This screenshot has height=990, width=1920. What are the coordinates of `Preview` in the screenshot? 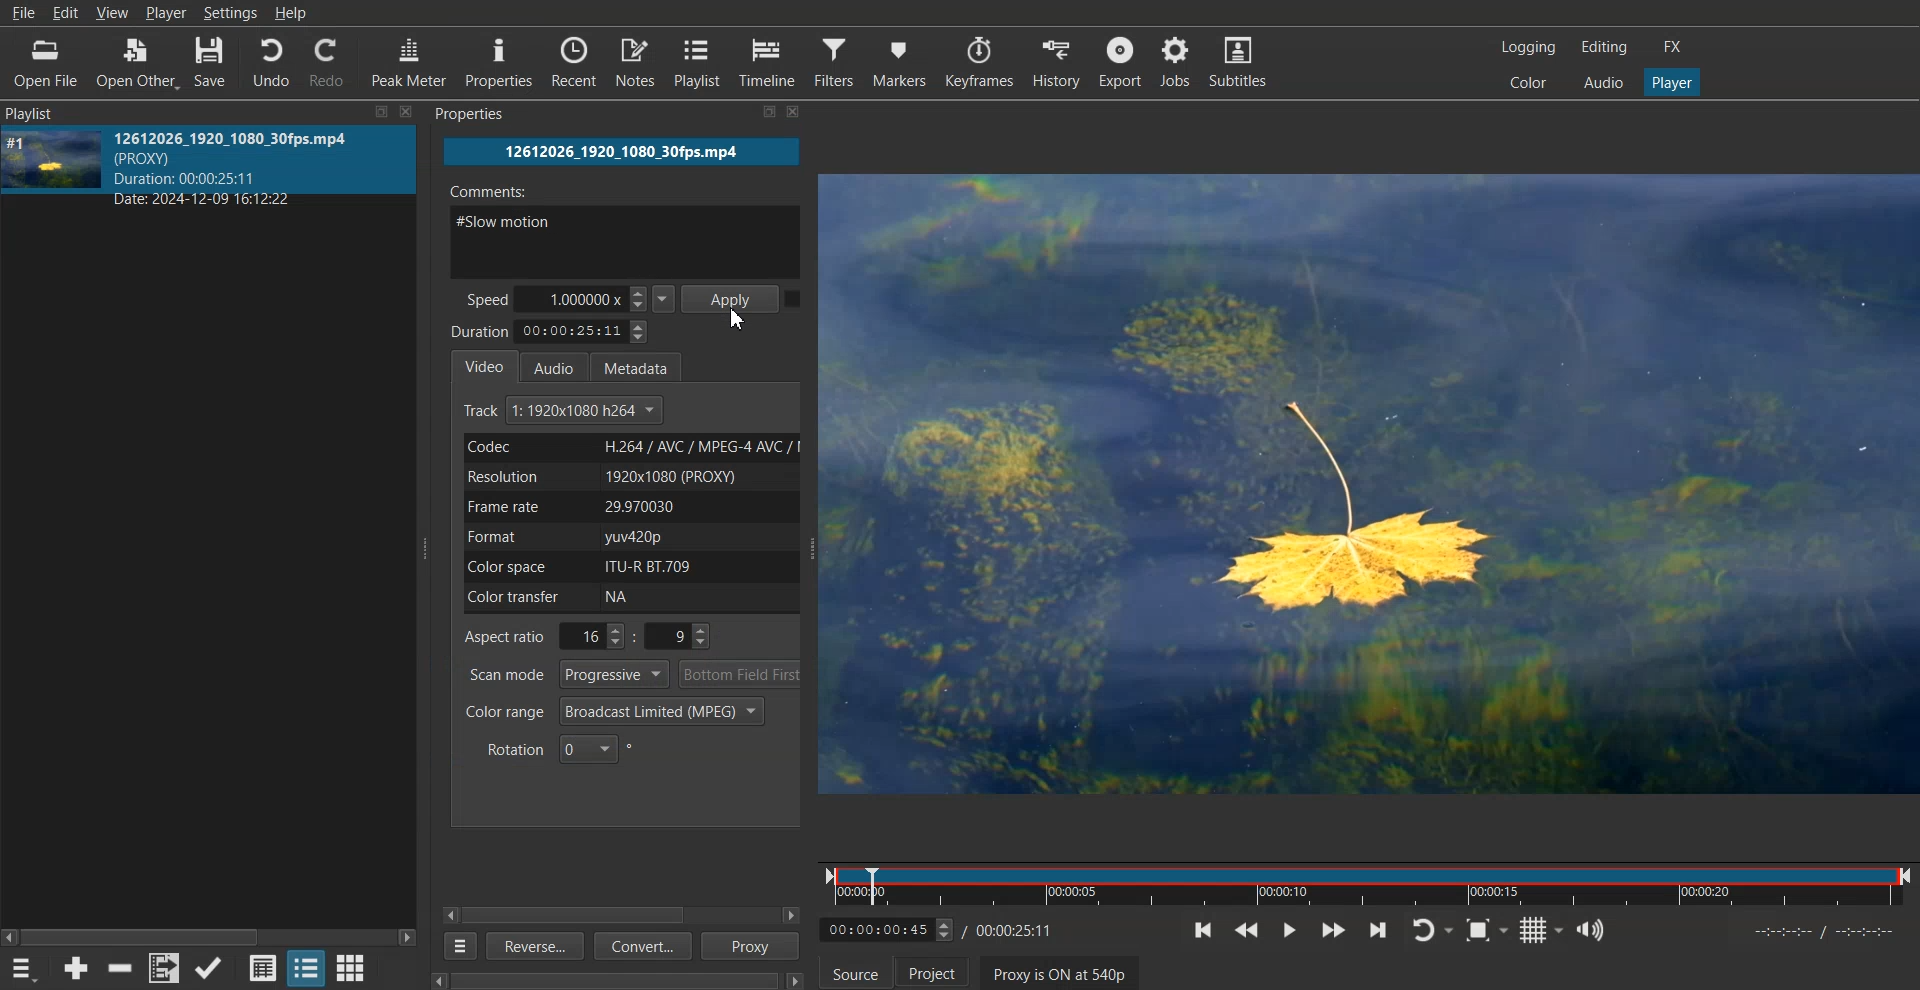 It's located at (1373, 485).